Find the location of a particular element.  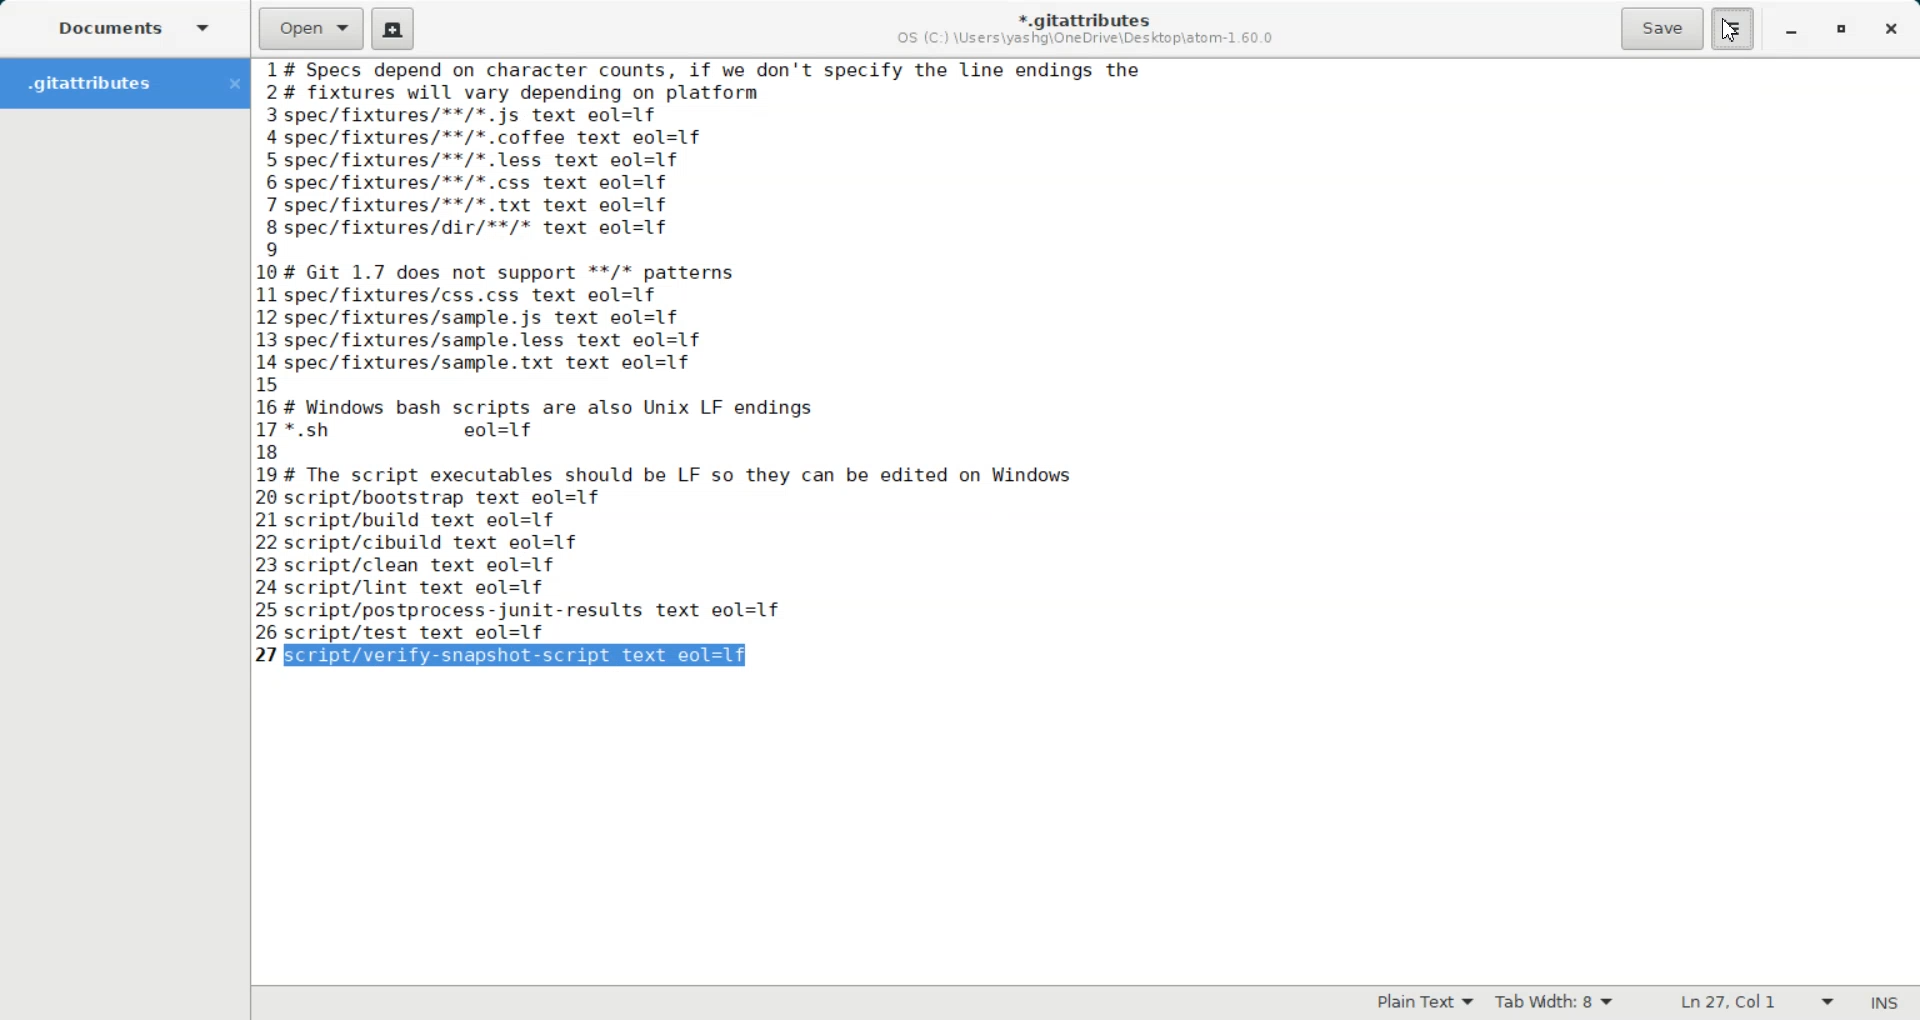

# Specs depend on character counts, if we don't specify the line endings the
 # fixtures will vary depending on platform
 spec/fixtures/**/*.js text eol=1f
-spec/fixtures/**/*.coffee text eol=1f
 spec/fixtures/**/*.less text eol=1f
 spec/fixtures/**/*.css text eol=1f
'spec/fixtures/**/*. txt text eol=1f
 spec/fixtures/dir/**/* text eol=1f

| # Git 1.7 does not support **/* patterns
spec/fixtures/css.css text eol=1f
 spec/fixtures/sample.js text eol=1f
 spec/fixtures/sample.less text eol=1f
-spec/fixtures/sample.txt text eol=1f

;

 # Windows bash scripts are also Unix LF endings
'*.sh eol=1f

 # The script executables should be LF so they can be edited on Windows
 script/bootstrap text eol=1f

script/build text eol=1f

script/cibuild text eol=1f

 script/clean text eol=1f

script/lint text eol=1f
 script/postprocess-junit-results text eol=1f
 script/test text eol=1f is located at coordinates (731, 350).